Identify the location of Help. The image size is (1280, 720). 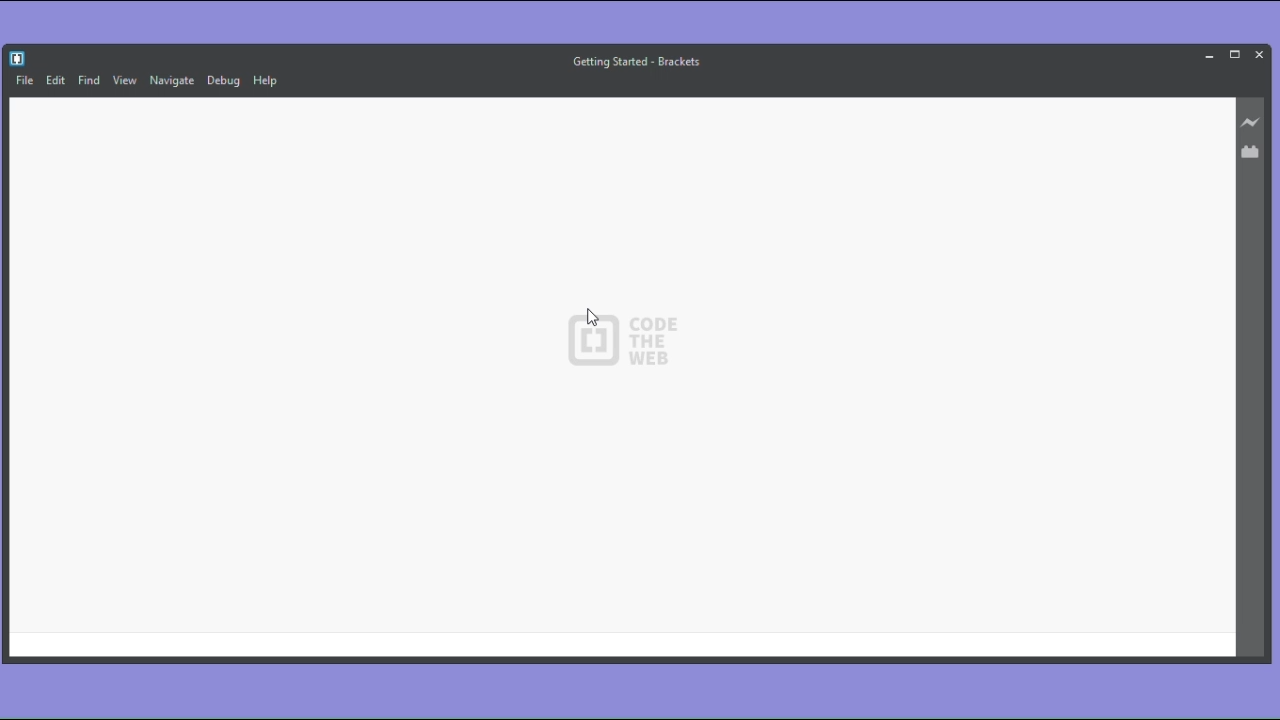
(271, 82).